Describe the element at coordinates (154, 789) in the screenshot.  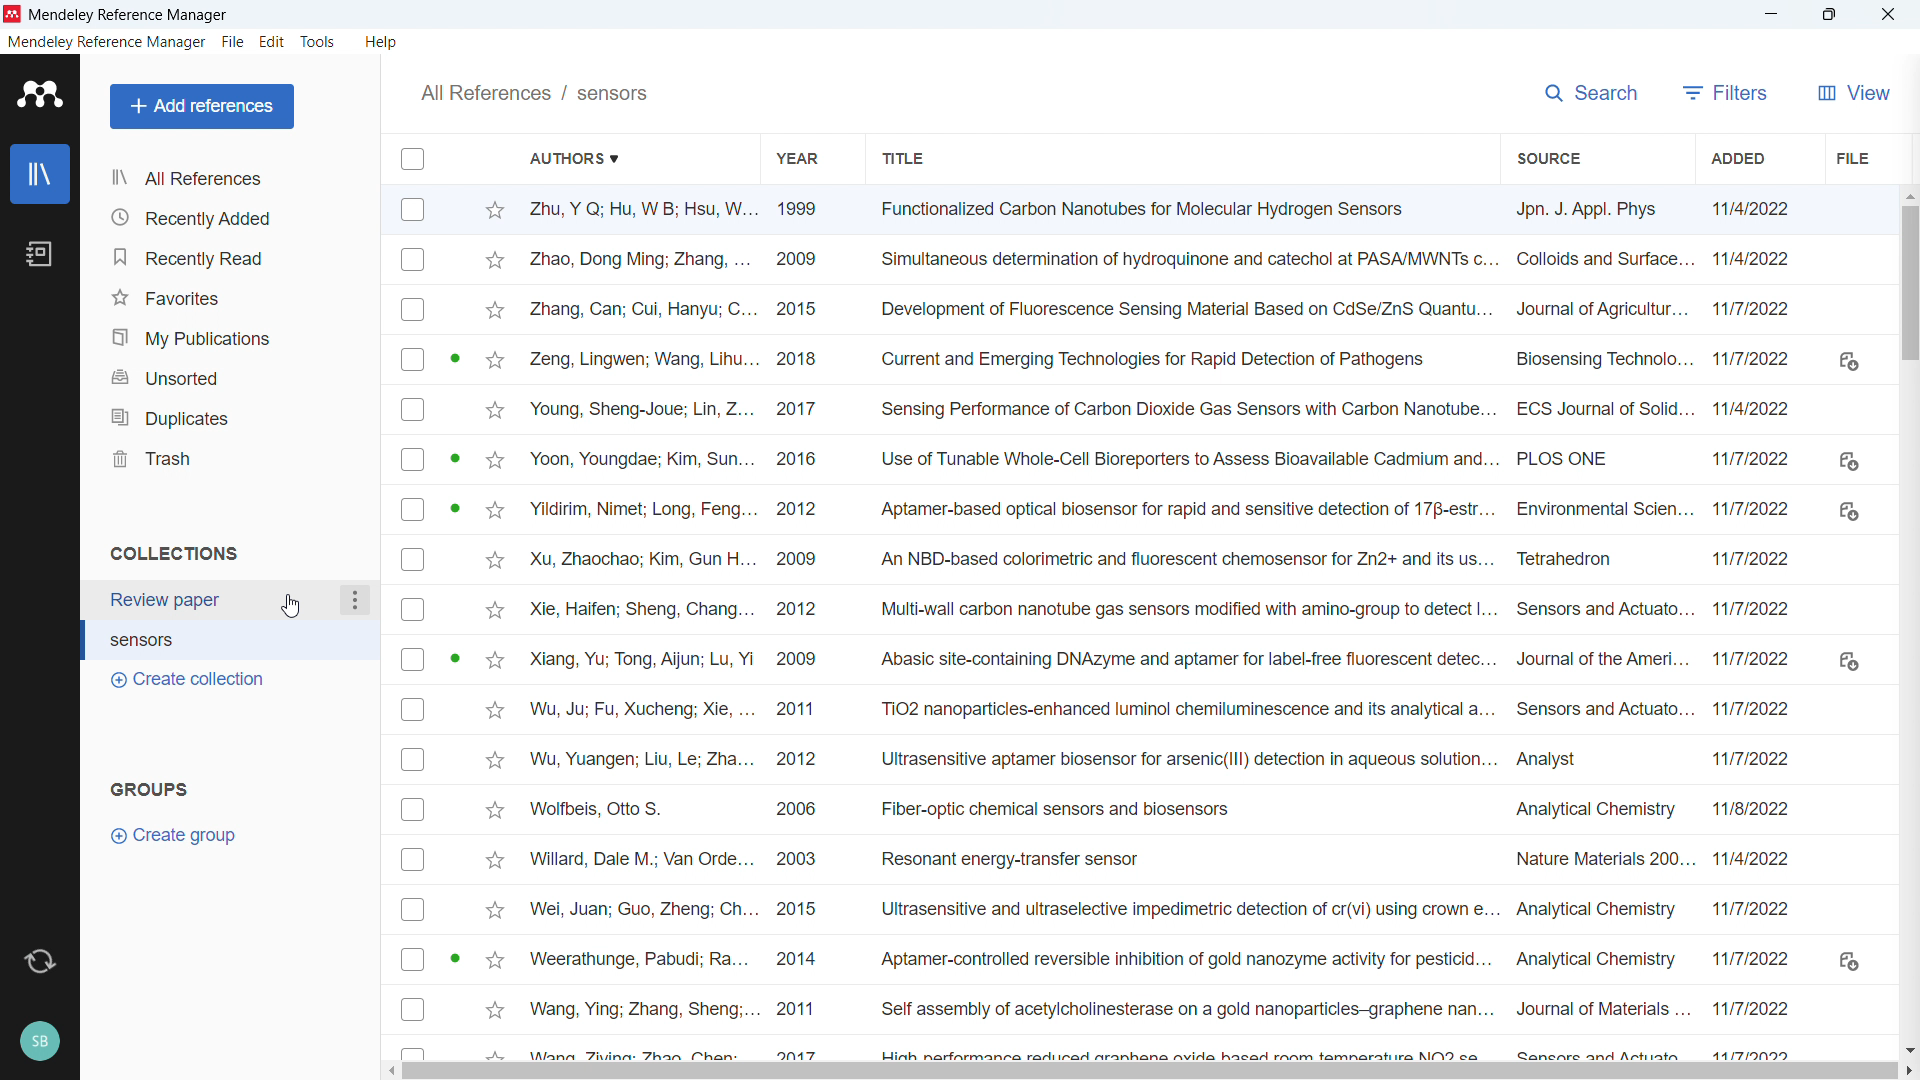
I see `Groups ` at that location.